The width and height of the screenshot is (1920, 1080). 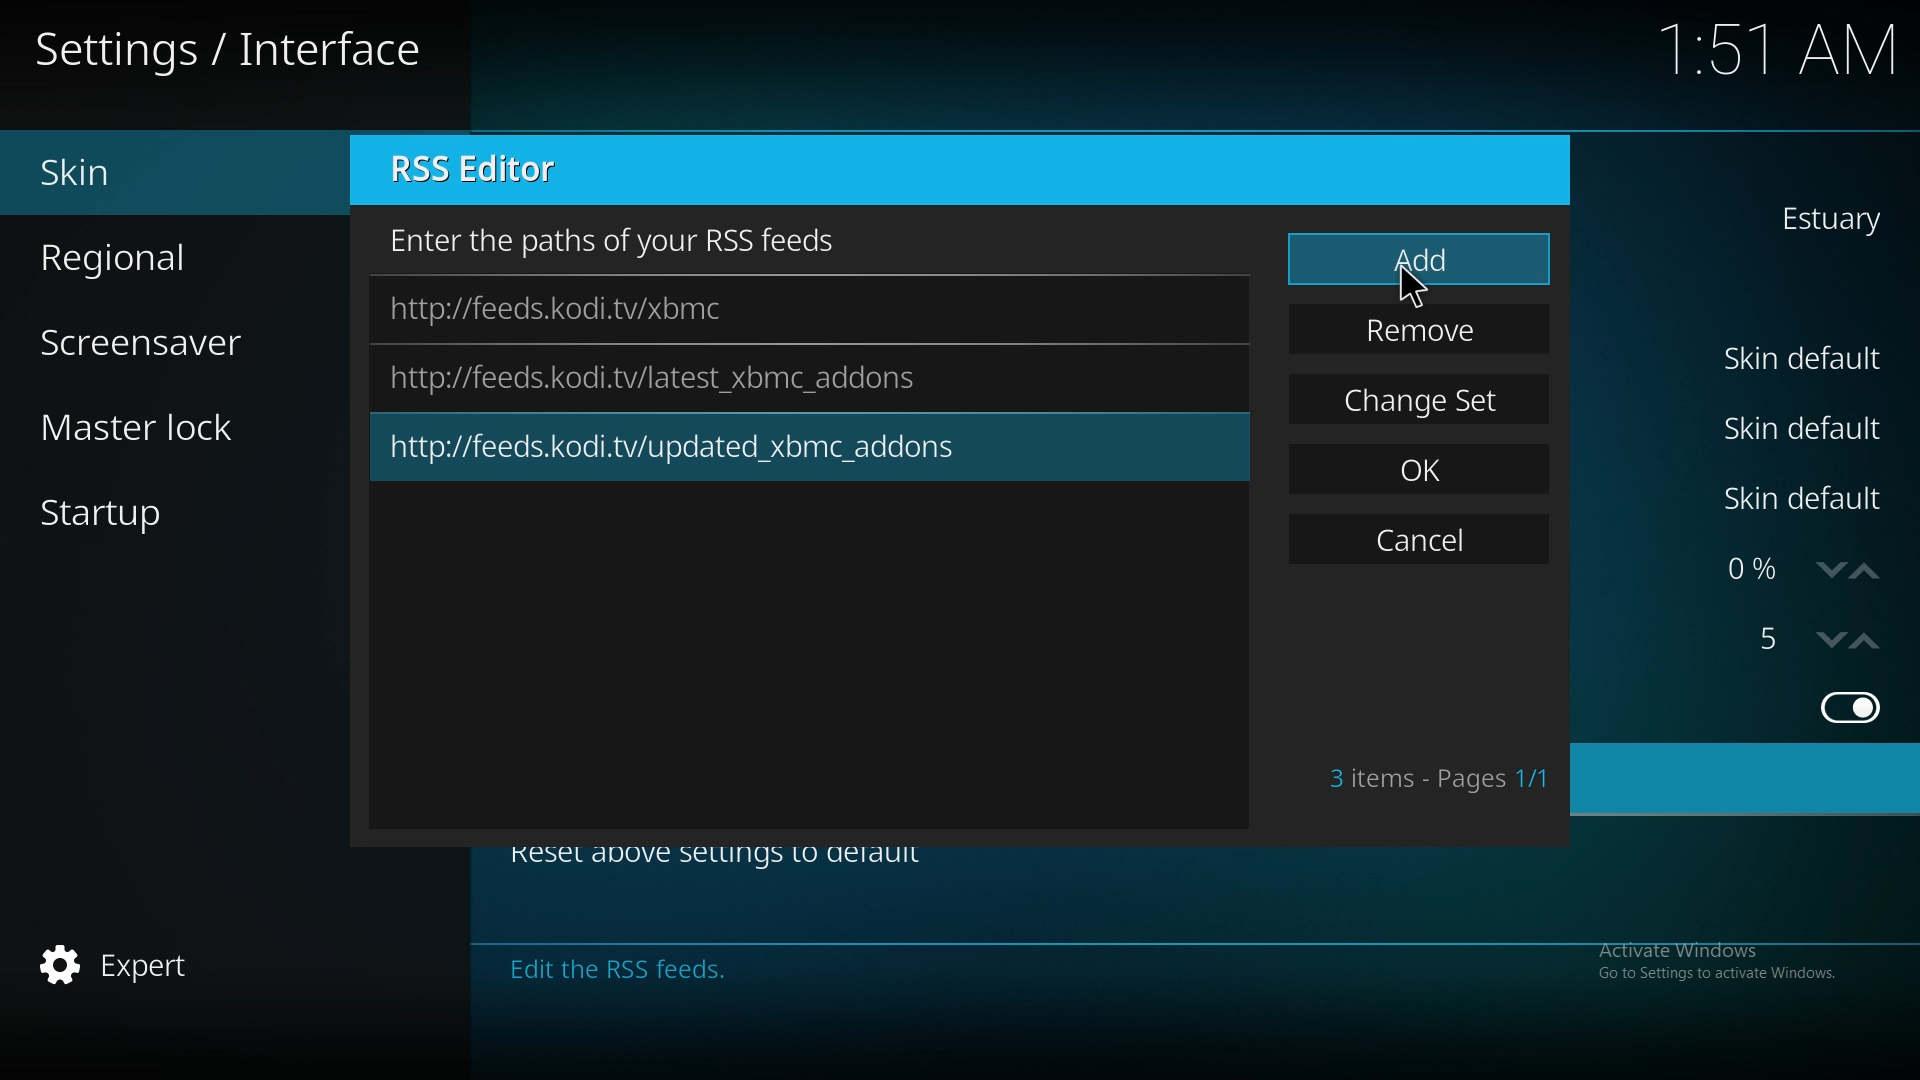 I want to click on master lock, so click(x=170, y=426).